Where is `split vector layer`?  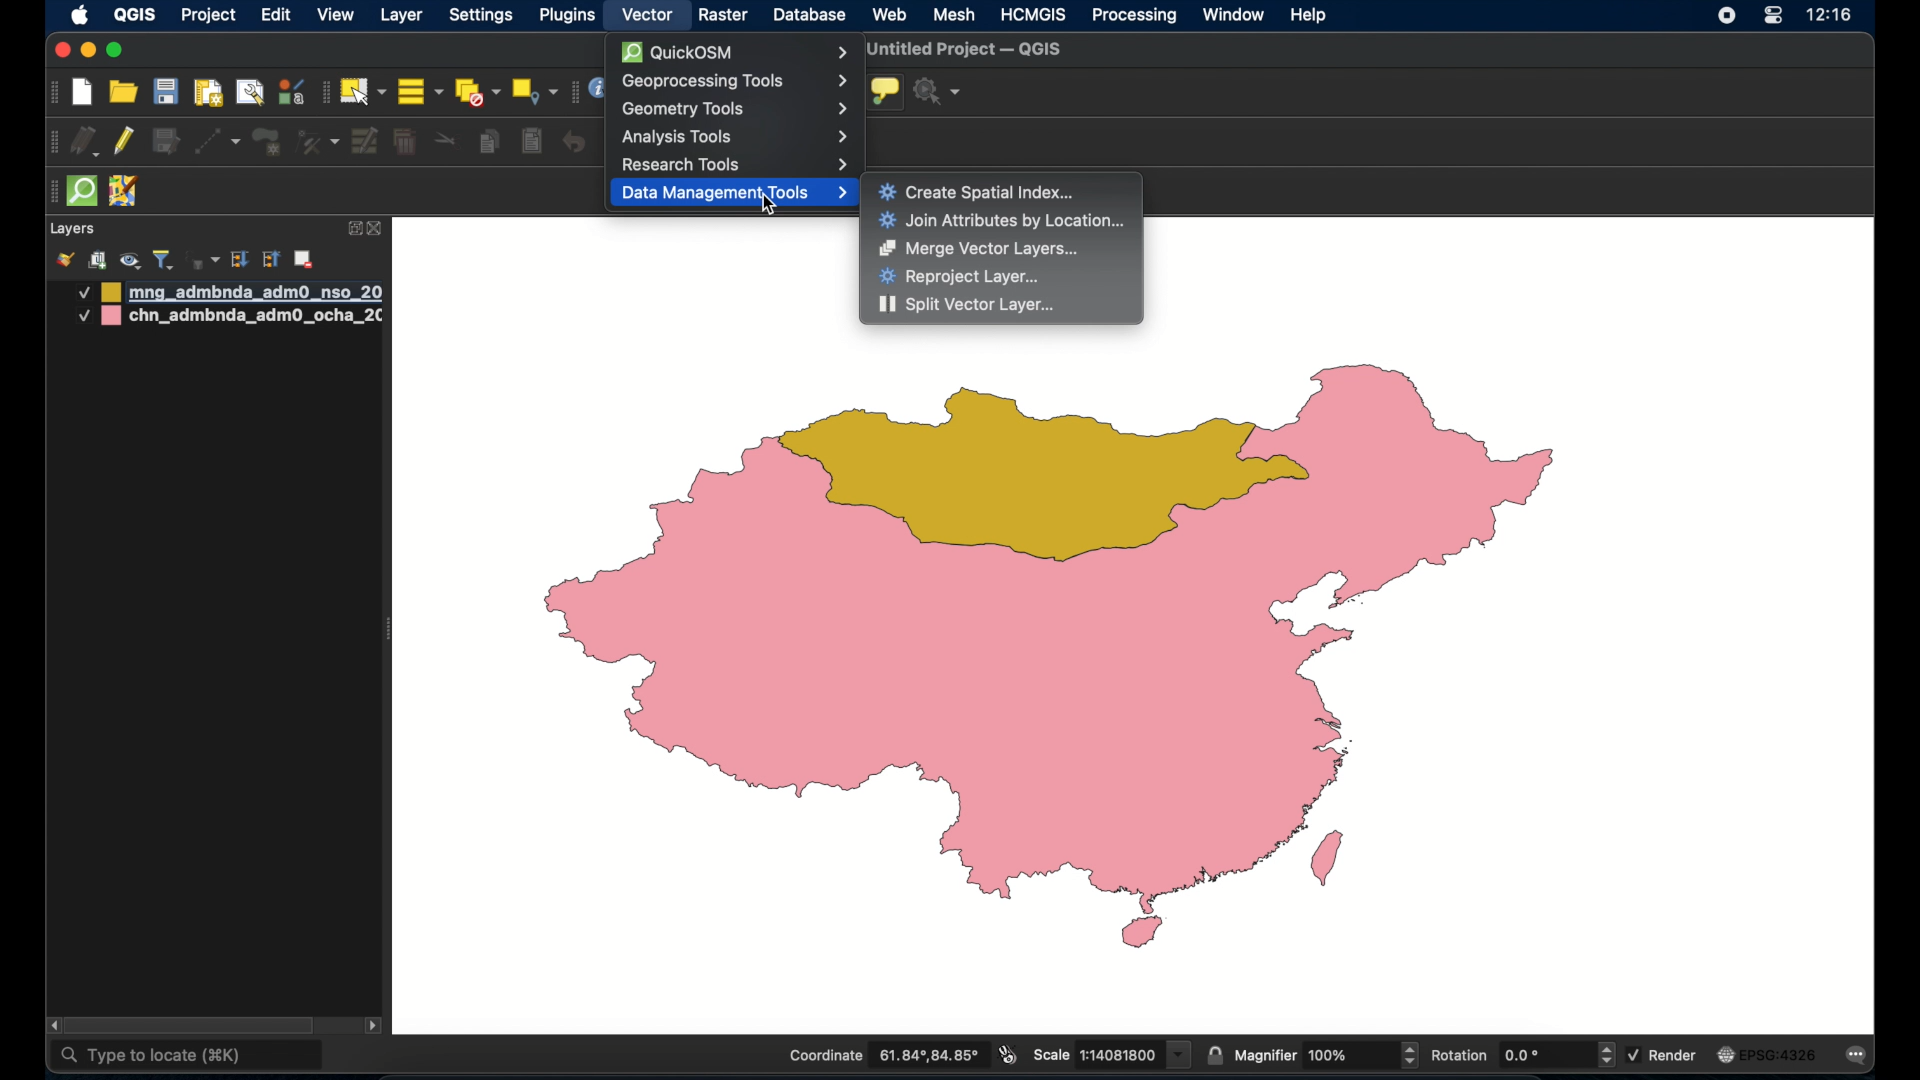
split vector layer is located at coordinates (968, 306).